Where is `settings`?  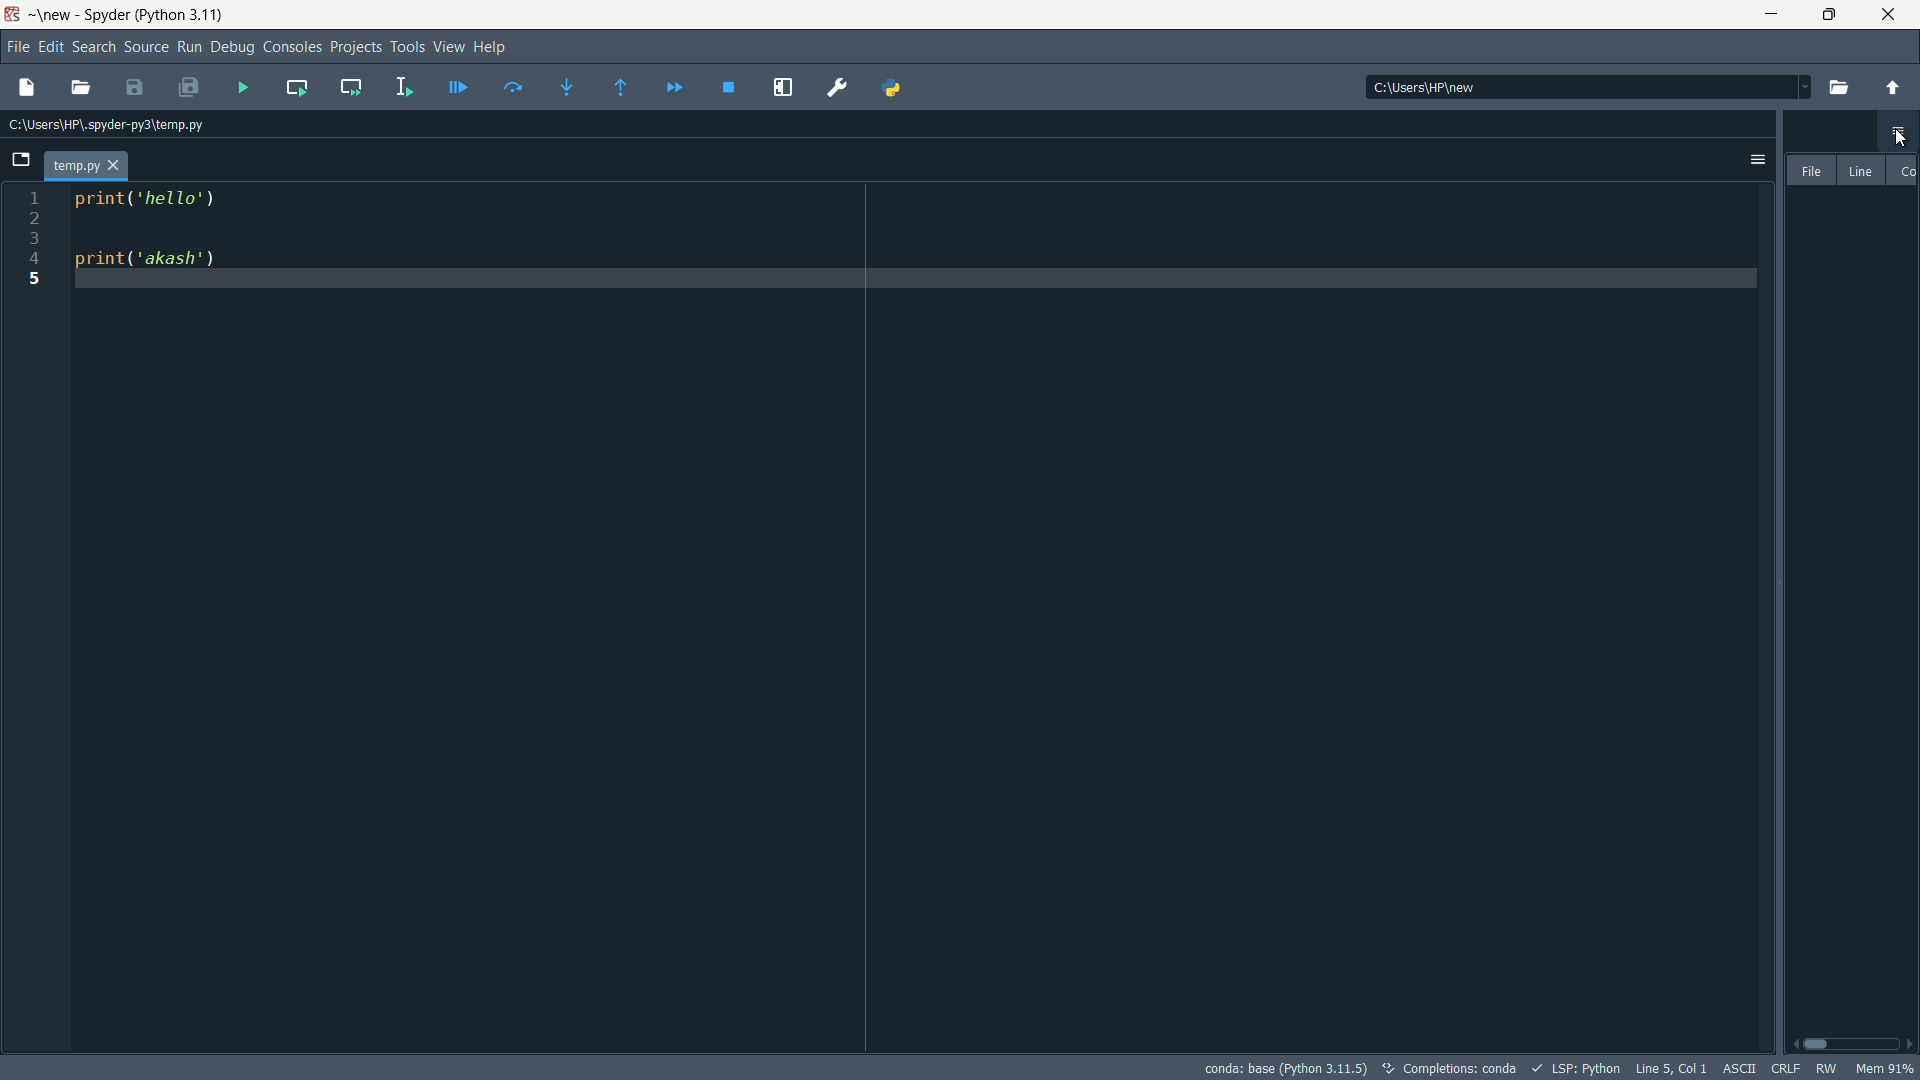 settings is located at coordinates (1898, 132).